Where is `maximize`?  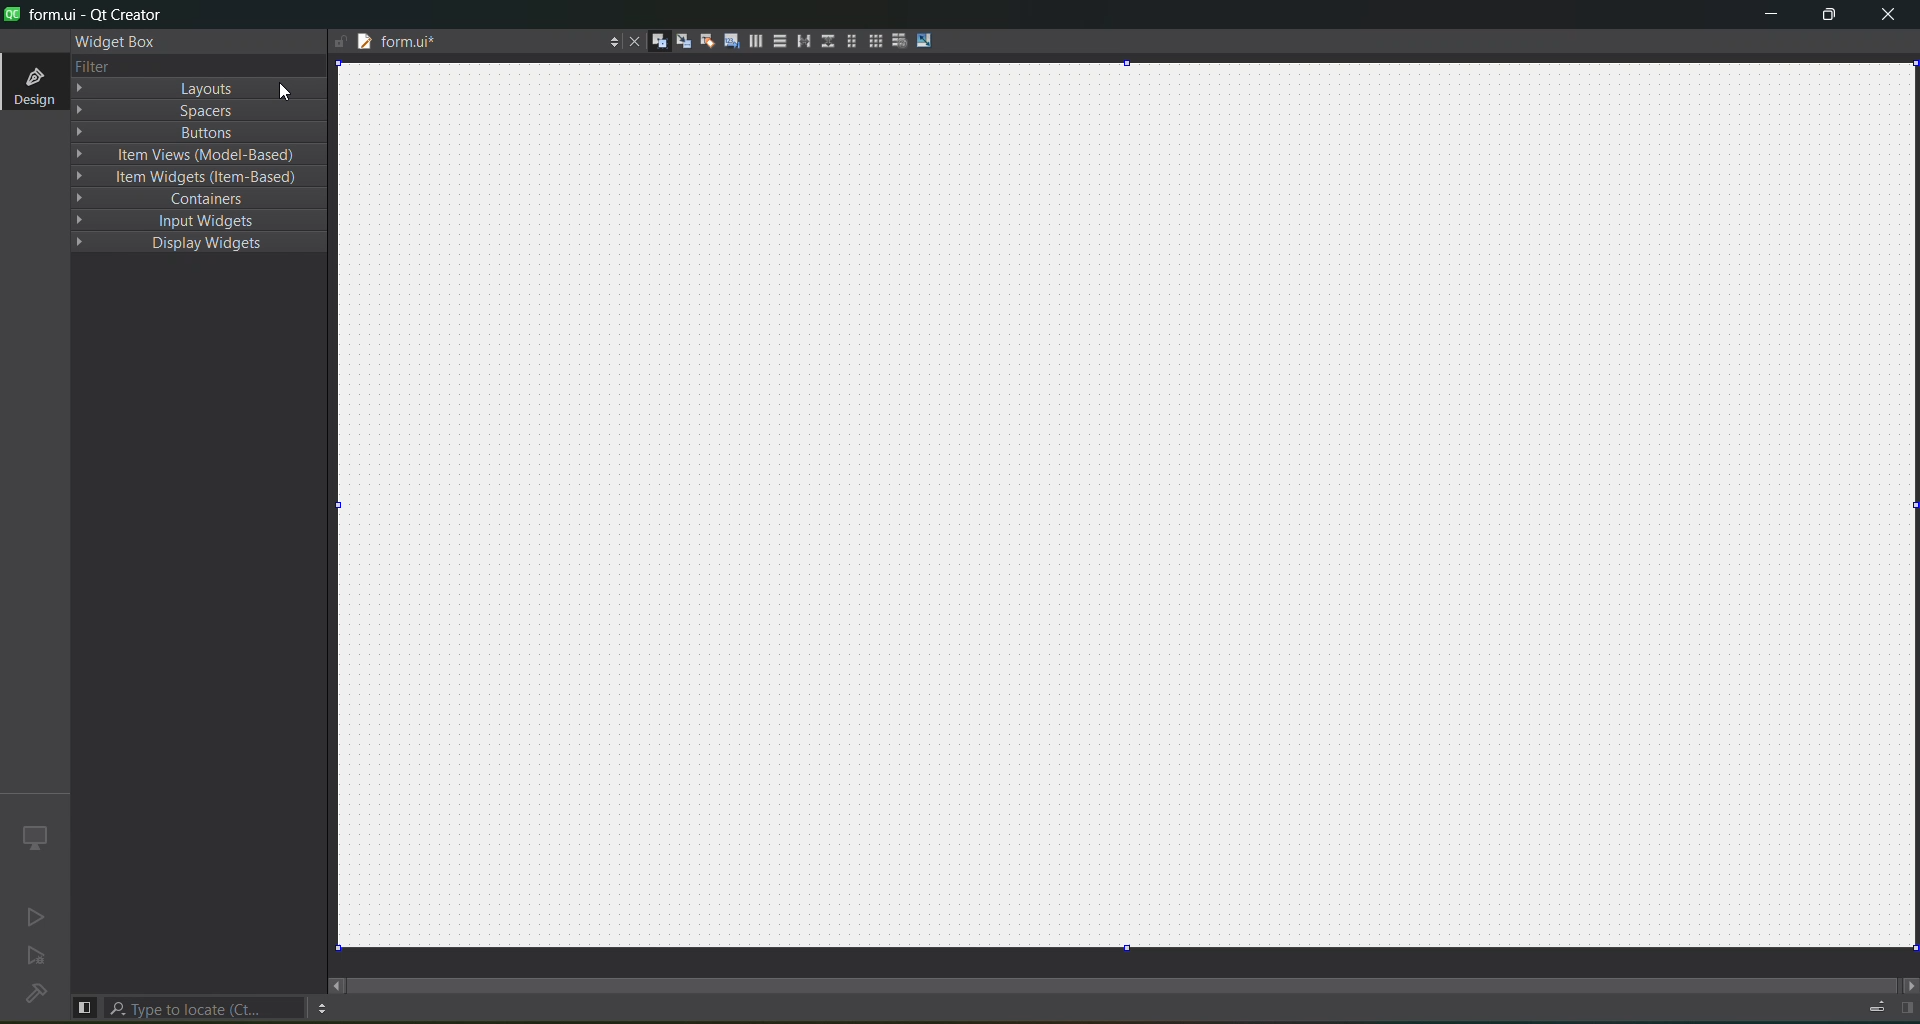
maximize is located at coordinates (1826, 17).